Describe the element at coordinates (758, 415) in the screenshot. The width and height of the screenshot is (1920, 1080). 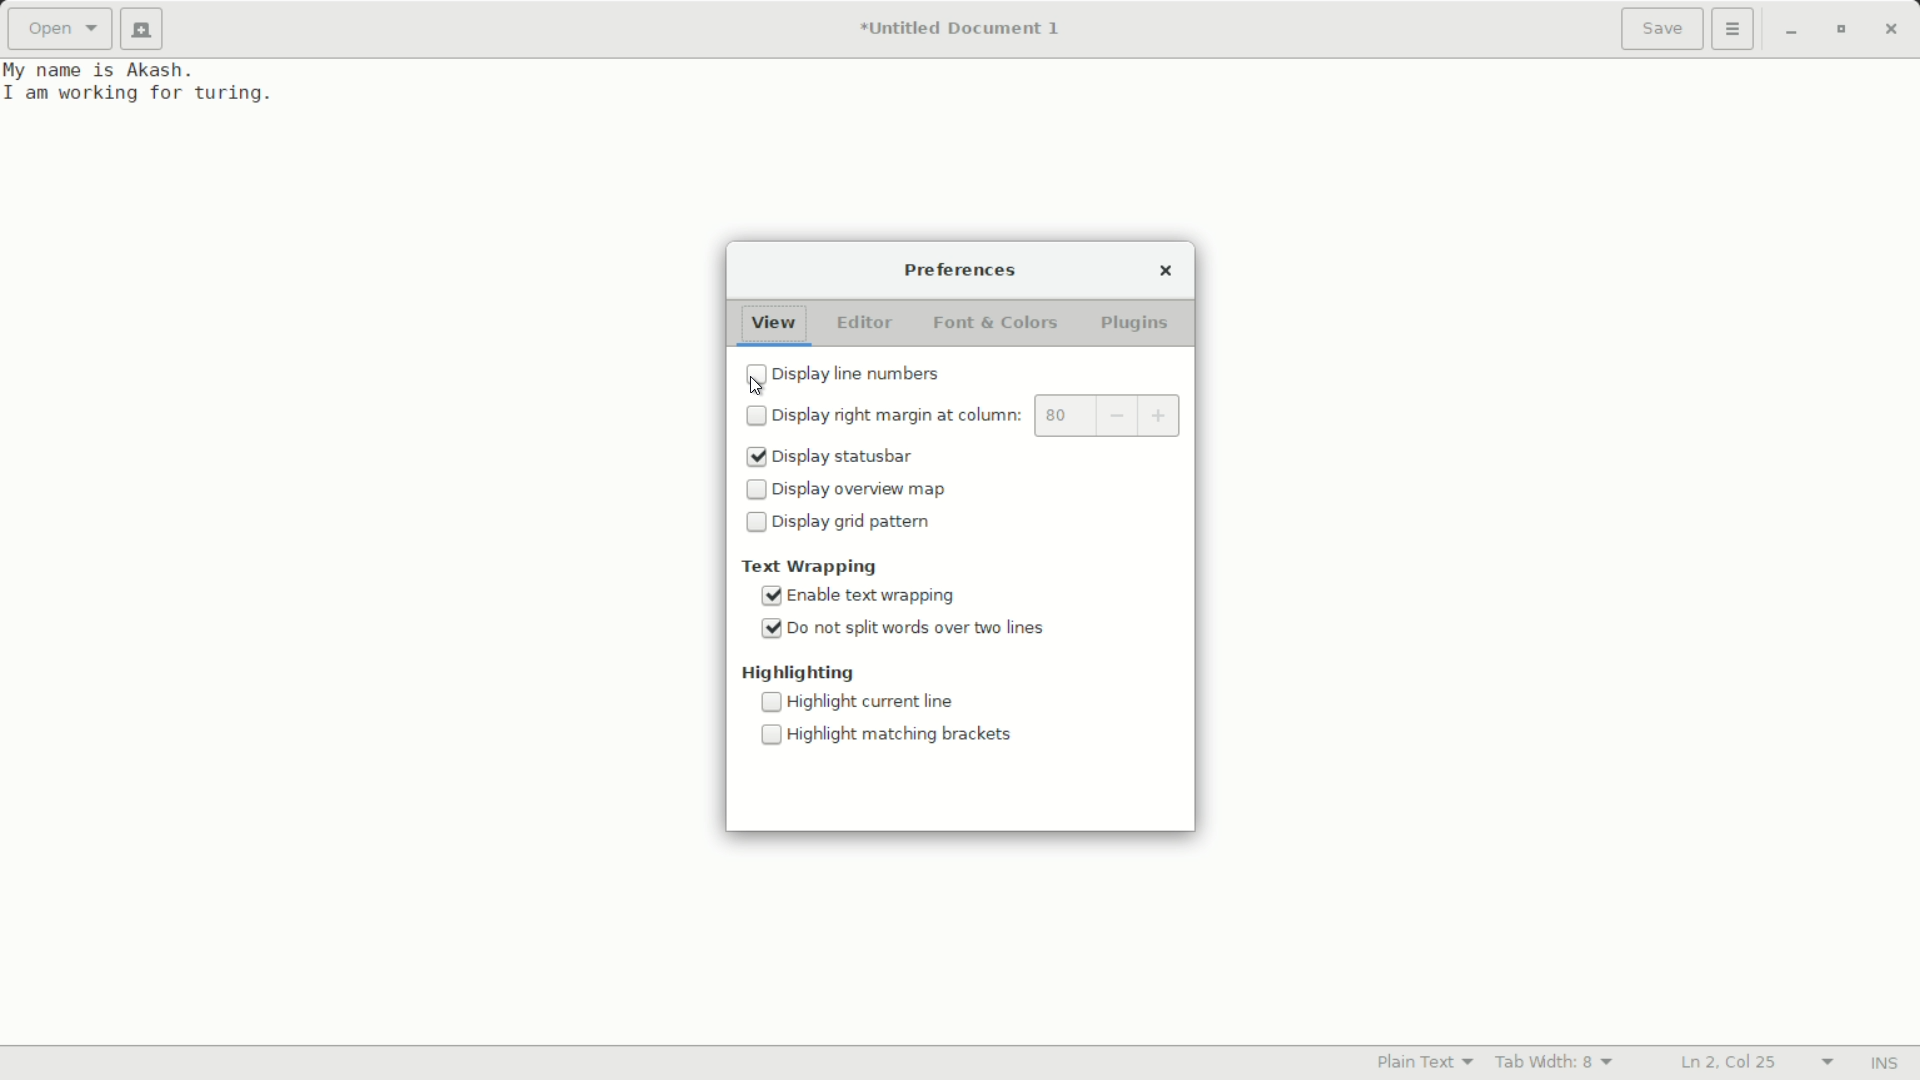
I see `checkbox` at that location.